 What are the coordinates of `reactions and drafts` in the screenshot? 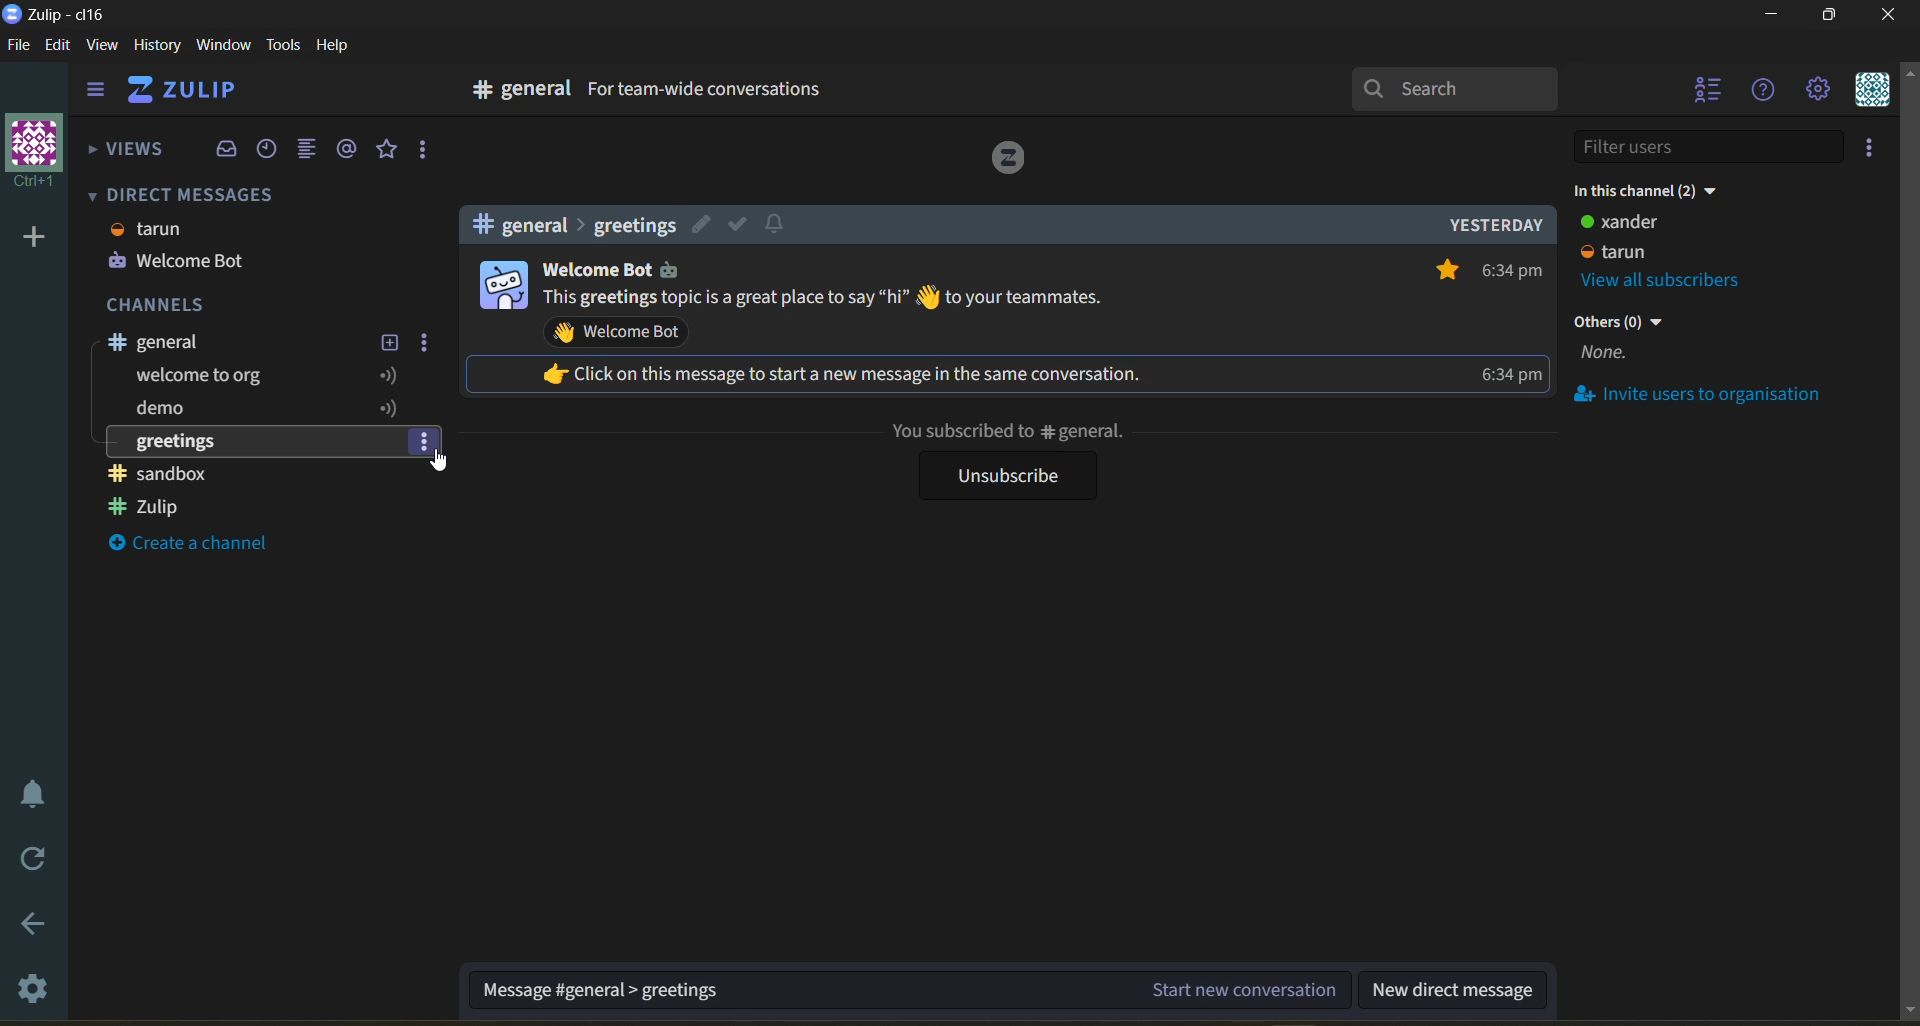 It's located at (423, 151).